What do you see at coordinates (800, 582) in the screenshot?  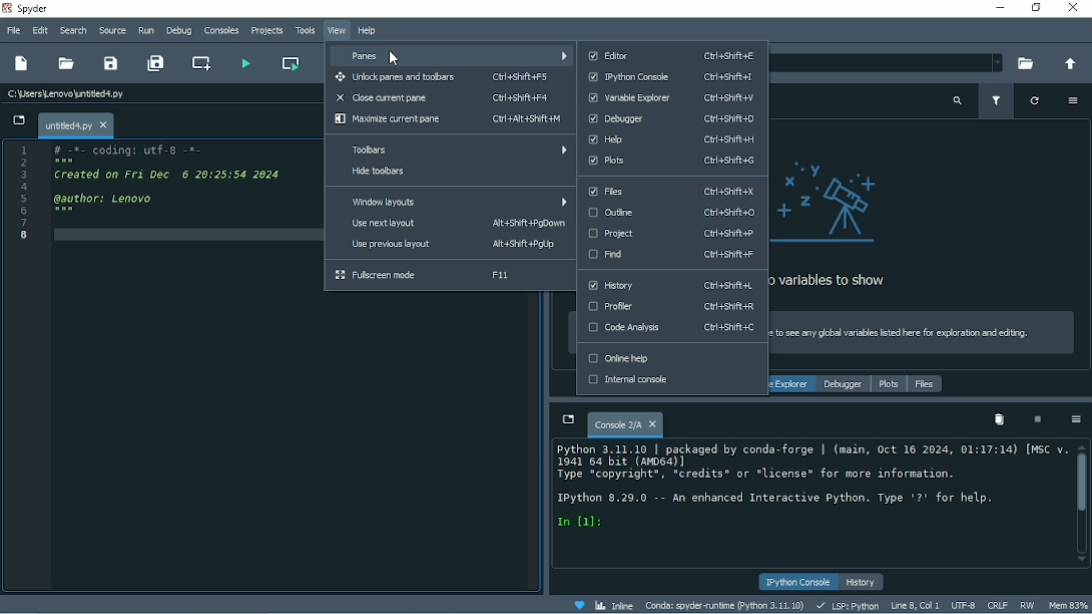 I see `IPython console` at bounding box center [800, 582].